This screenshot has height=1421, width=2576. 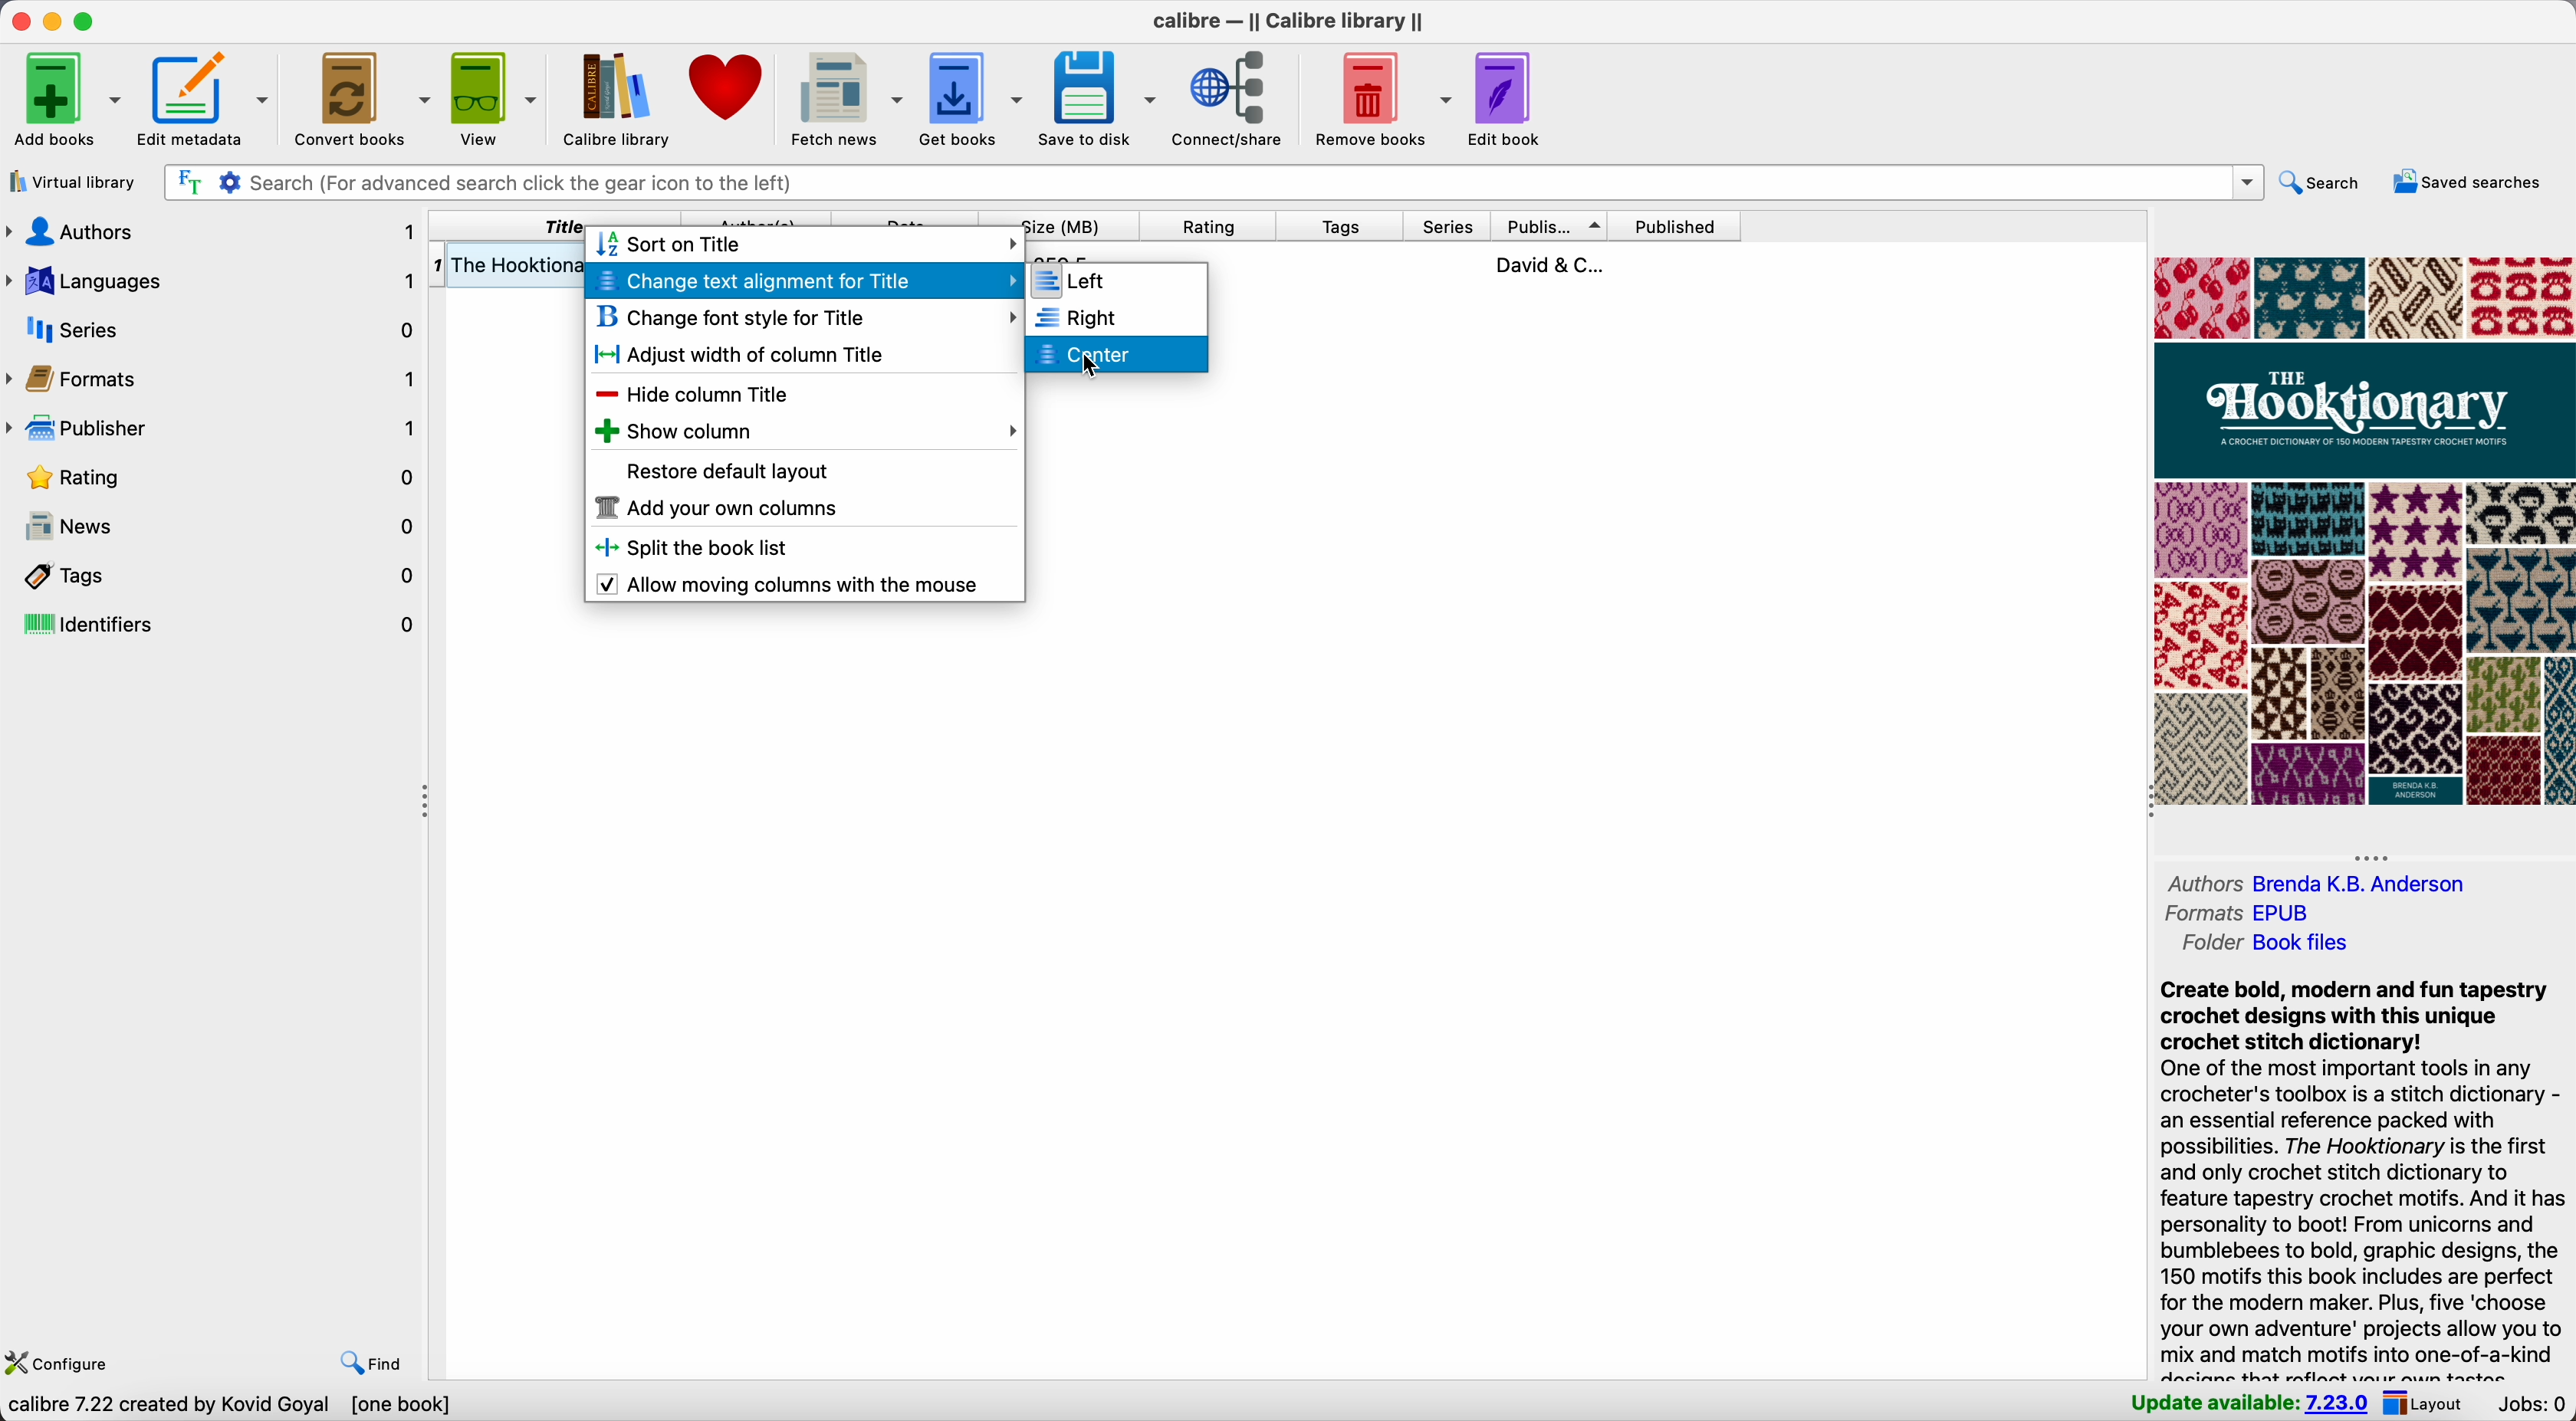 What do you see at coordinates (720, 511) in the screenshot?
I see `add your own columns` at bounding box center [720, 511].